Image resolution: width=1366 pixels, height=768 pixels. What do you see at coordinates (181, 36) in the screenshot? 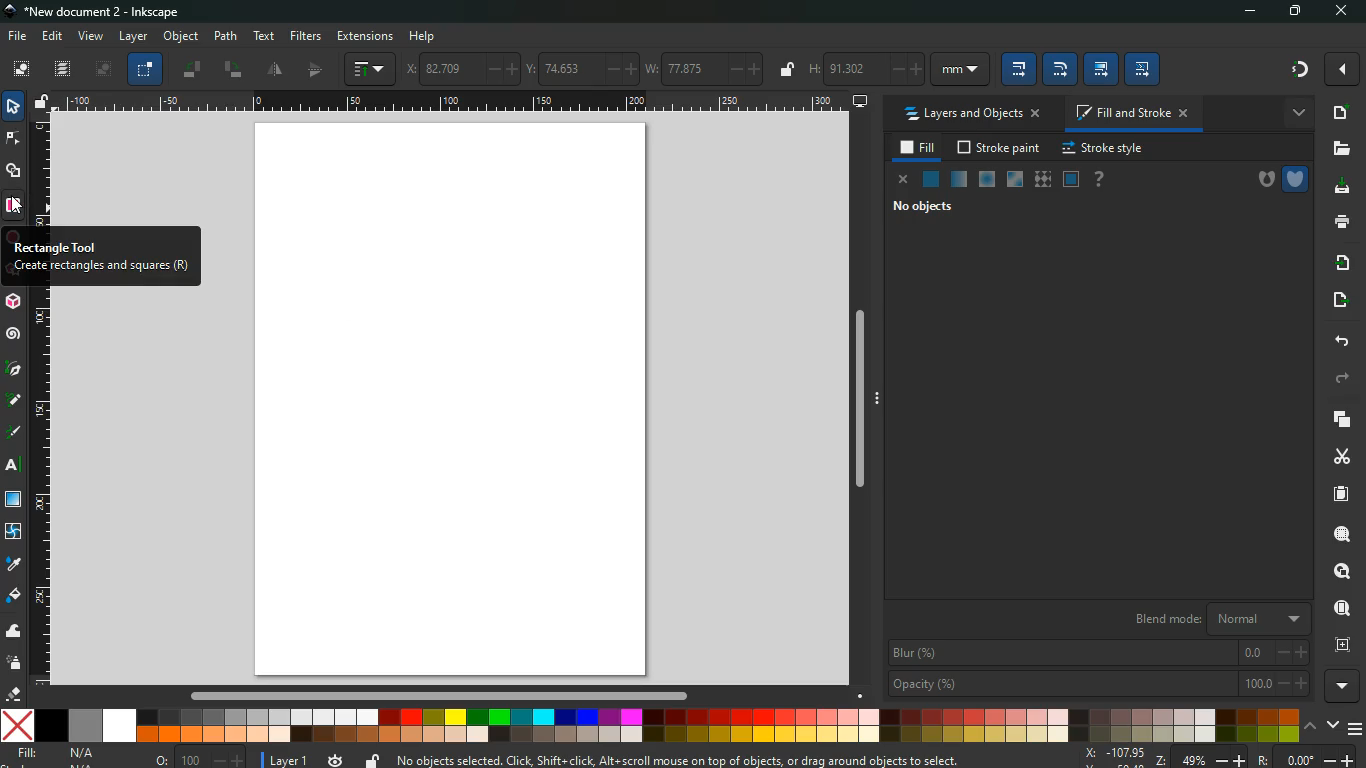
I see `object` at bounding box center [181, 36].